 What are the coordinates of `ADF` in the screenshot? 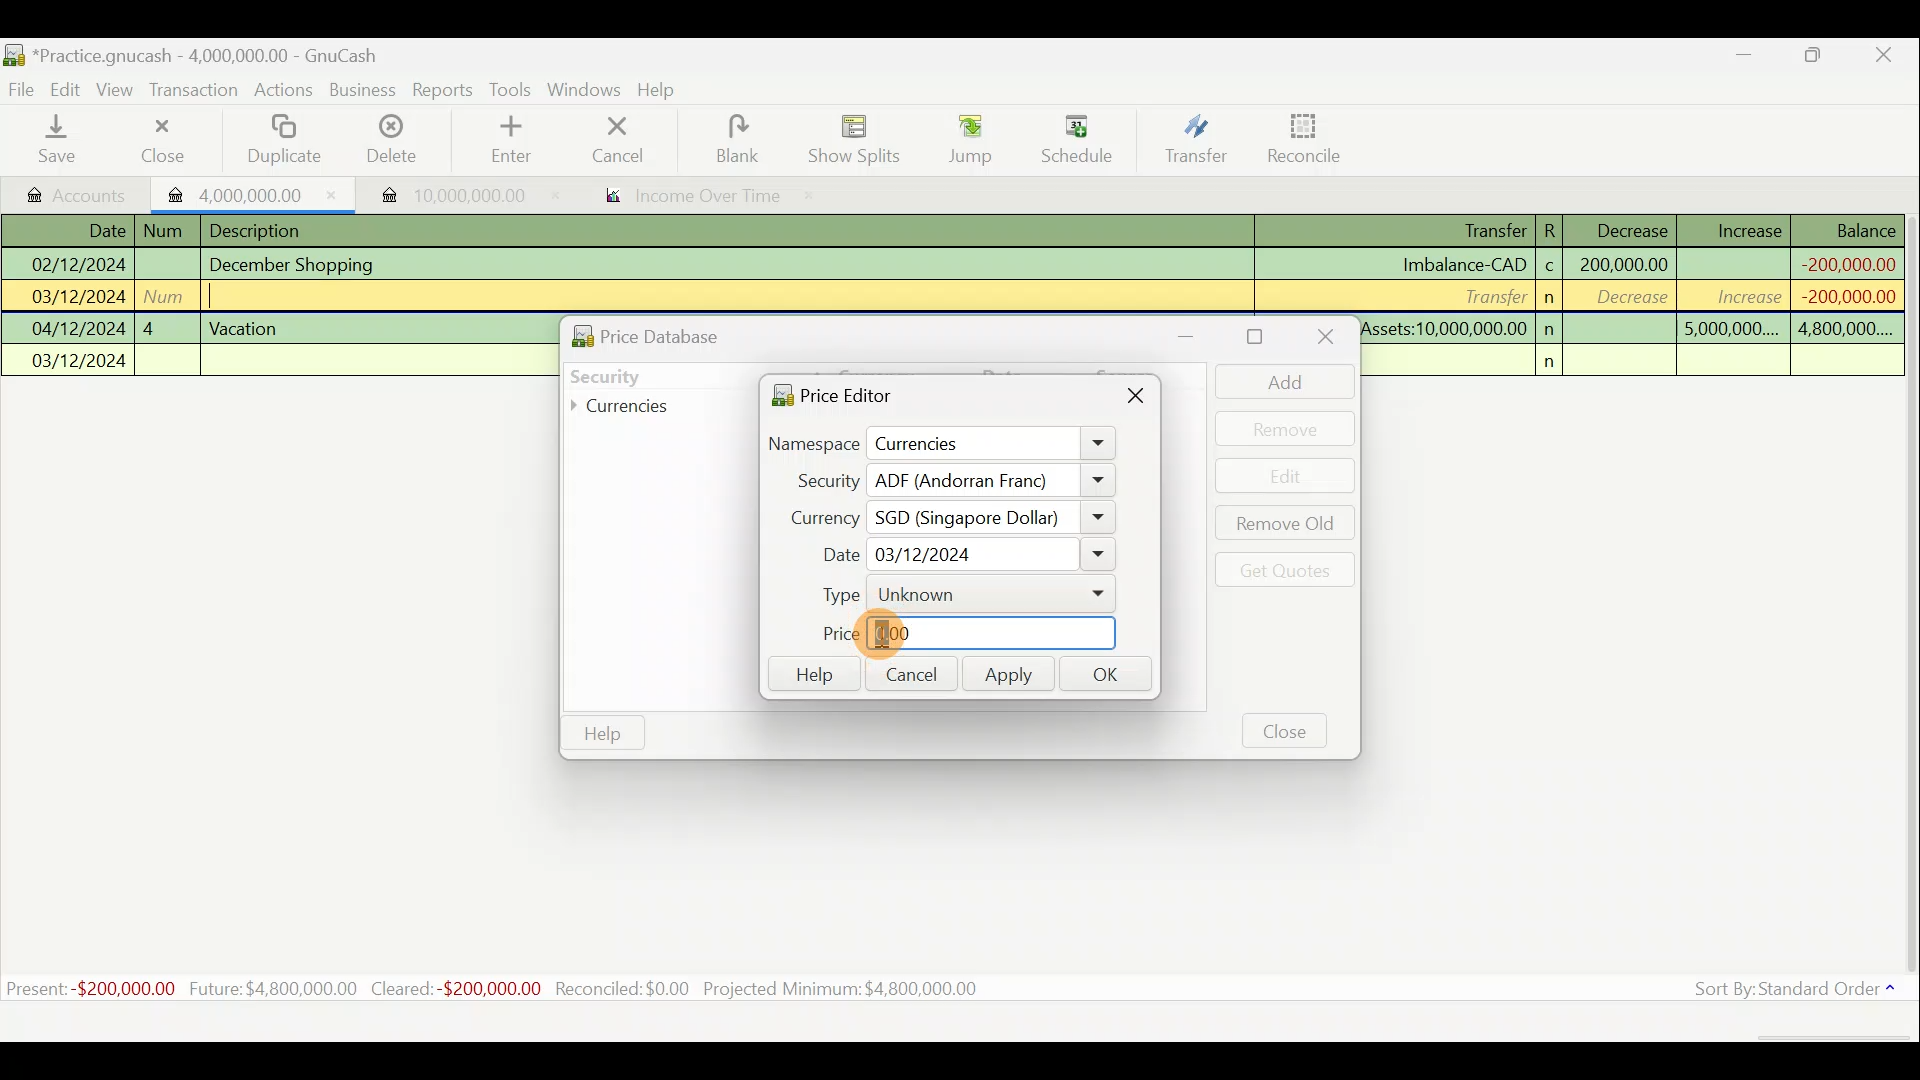 It's located at (991, 481).